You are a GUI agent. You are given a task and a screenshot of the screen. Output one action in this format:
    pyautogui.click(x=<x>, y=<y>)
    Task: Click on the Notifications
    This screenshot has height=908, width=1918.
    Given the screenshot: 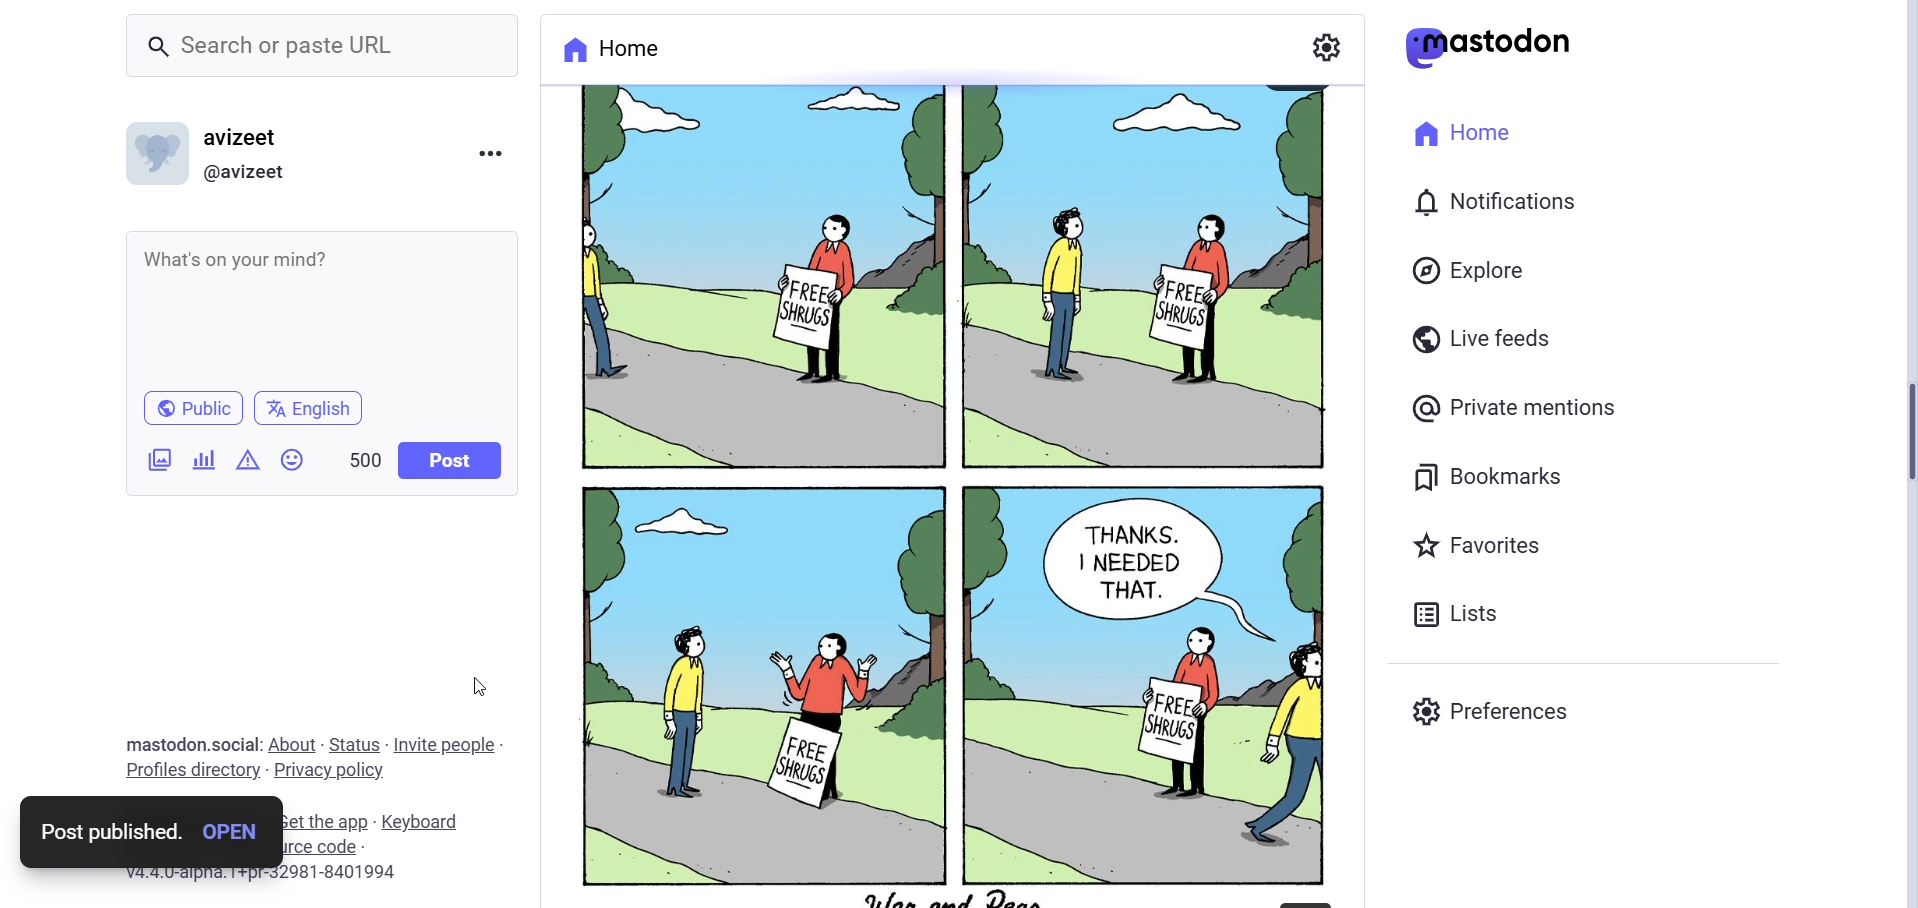 What is the action you would take?
    pyautogui.click(x=1498, y=202)
    